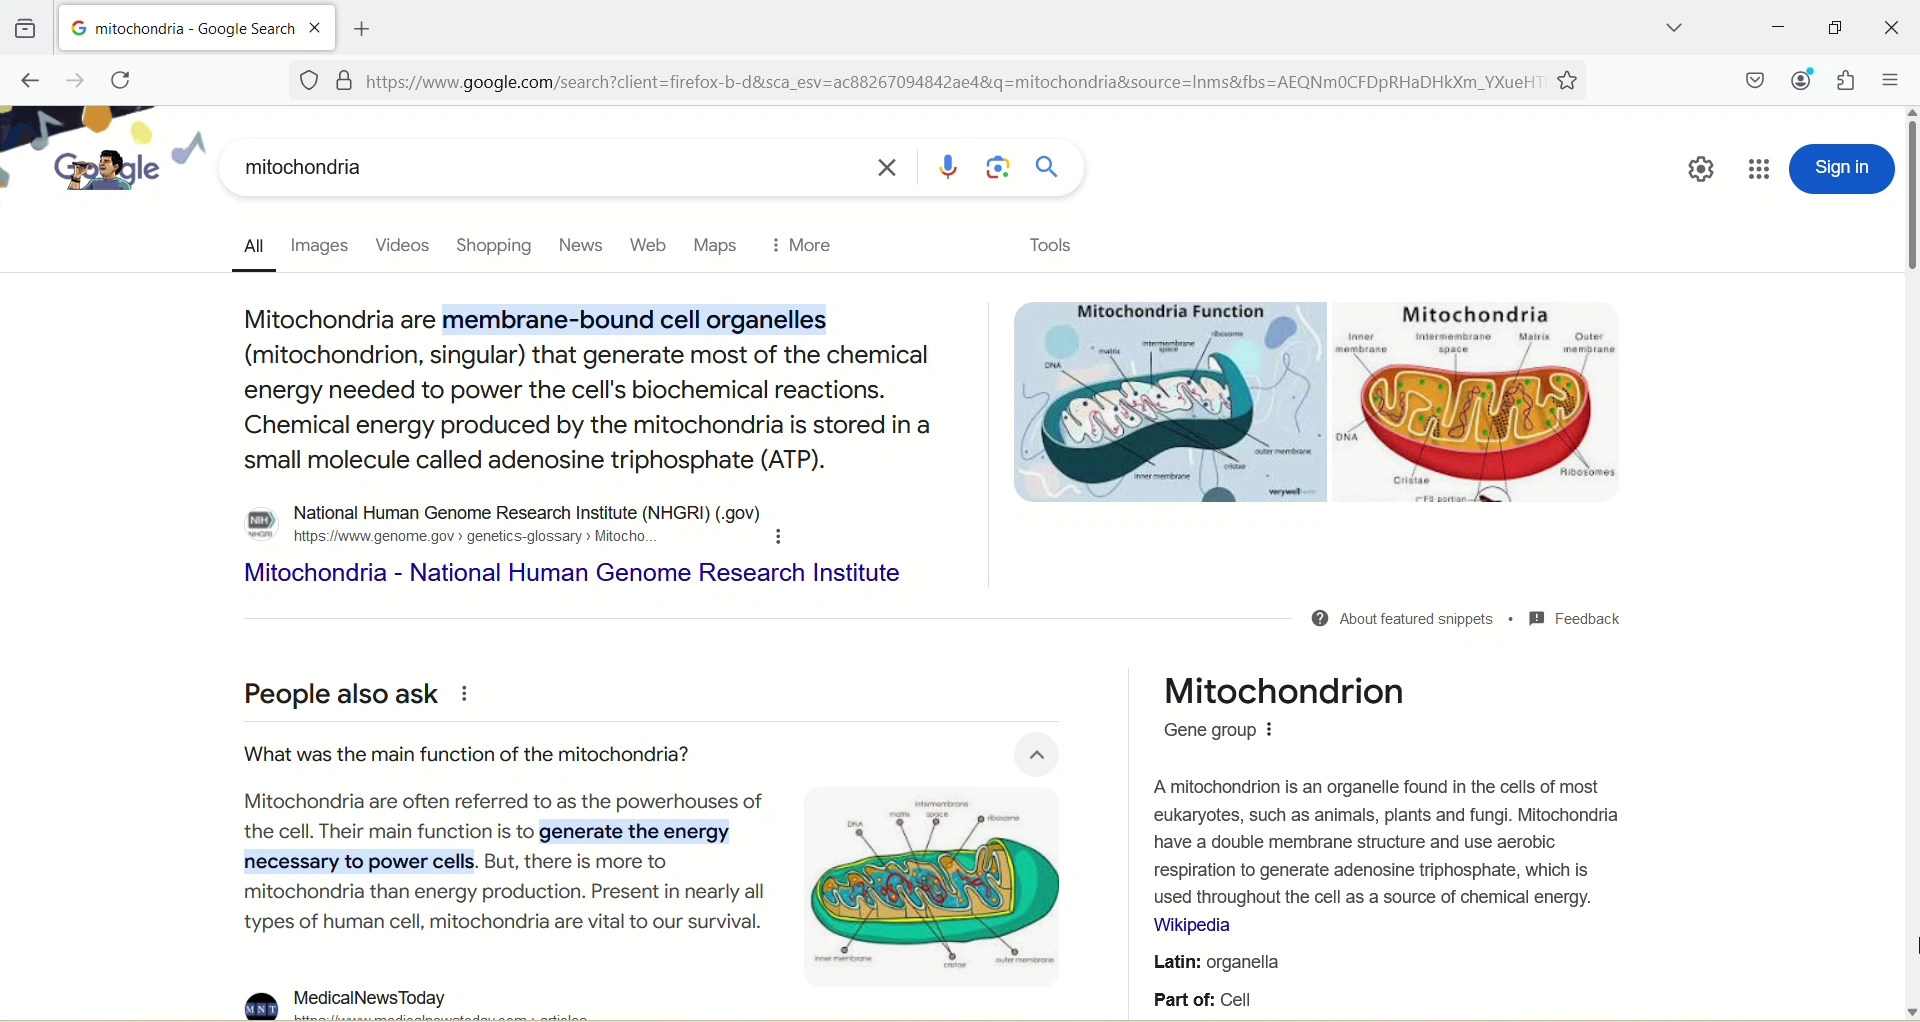 The image size is (1920, 1022). I want to click on options, so click(1276, 731).